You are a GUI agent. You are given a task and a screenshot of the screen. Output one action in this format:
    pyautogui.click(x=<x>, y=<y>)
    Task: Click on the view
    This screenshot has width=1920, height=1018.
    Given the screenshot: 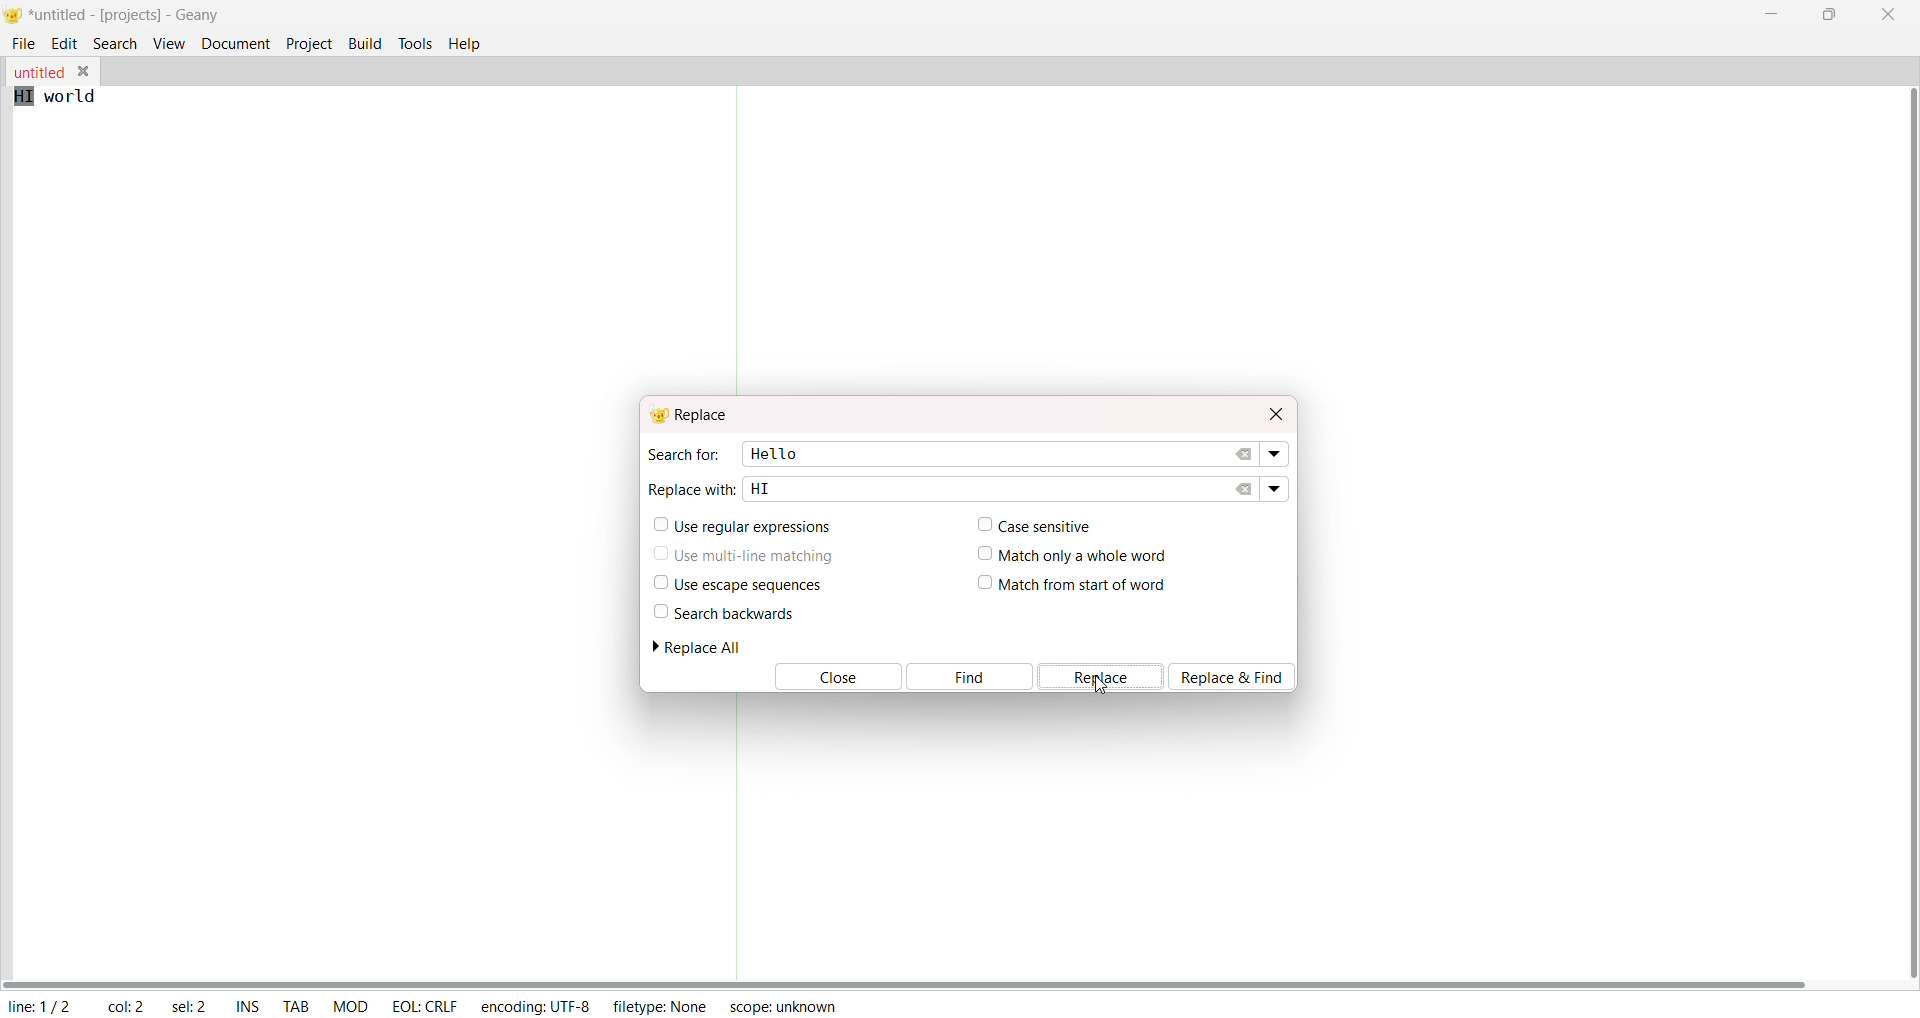 What is the action you would take?
    pyautogui.click(x=168, y=43)
    